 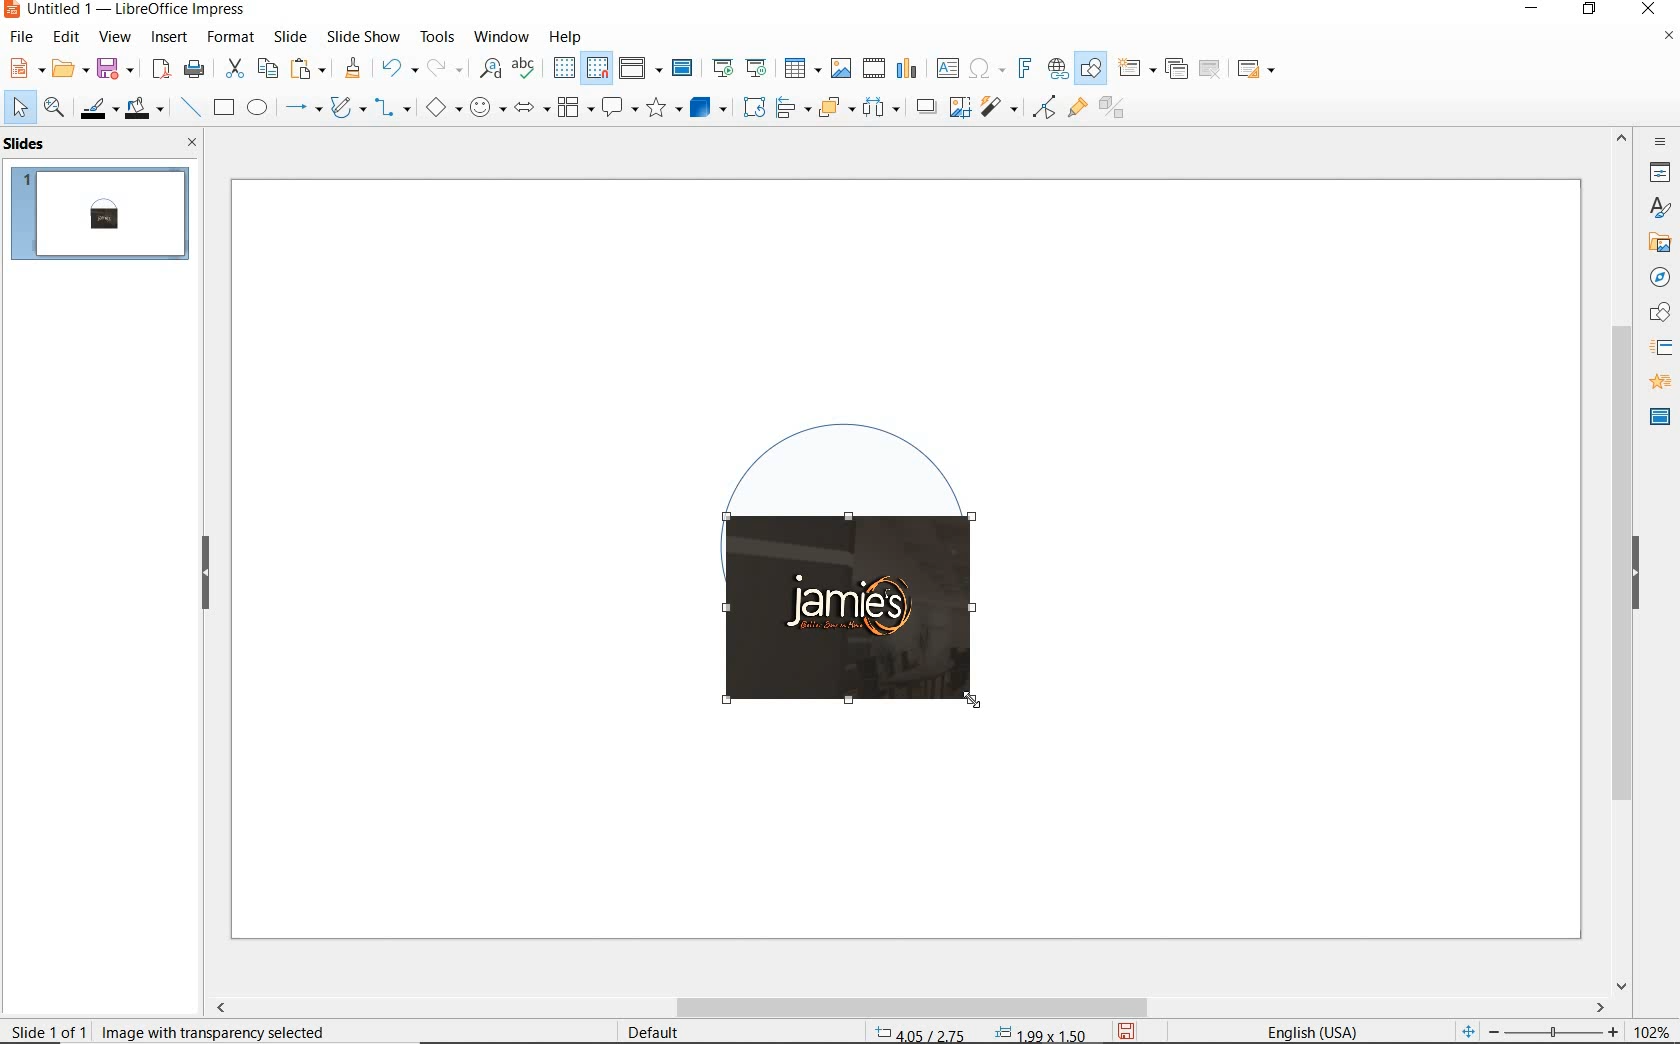 What do you see at coordinates (67, 37) in the screenshot?
I see `edit` at bounding box center [67, 37].